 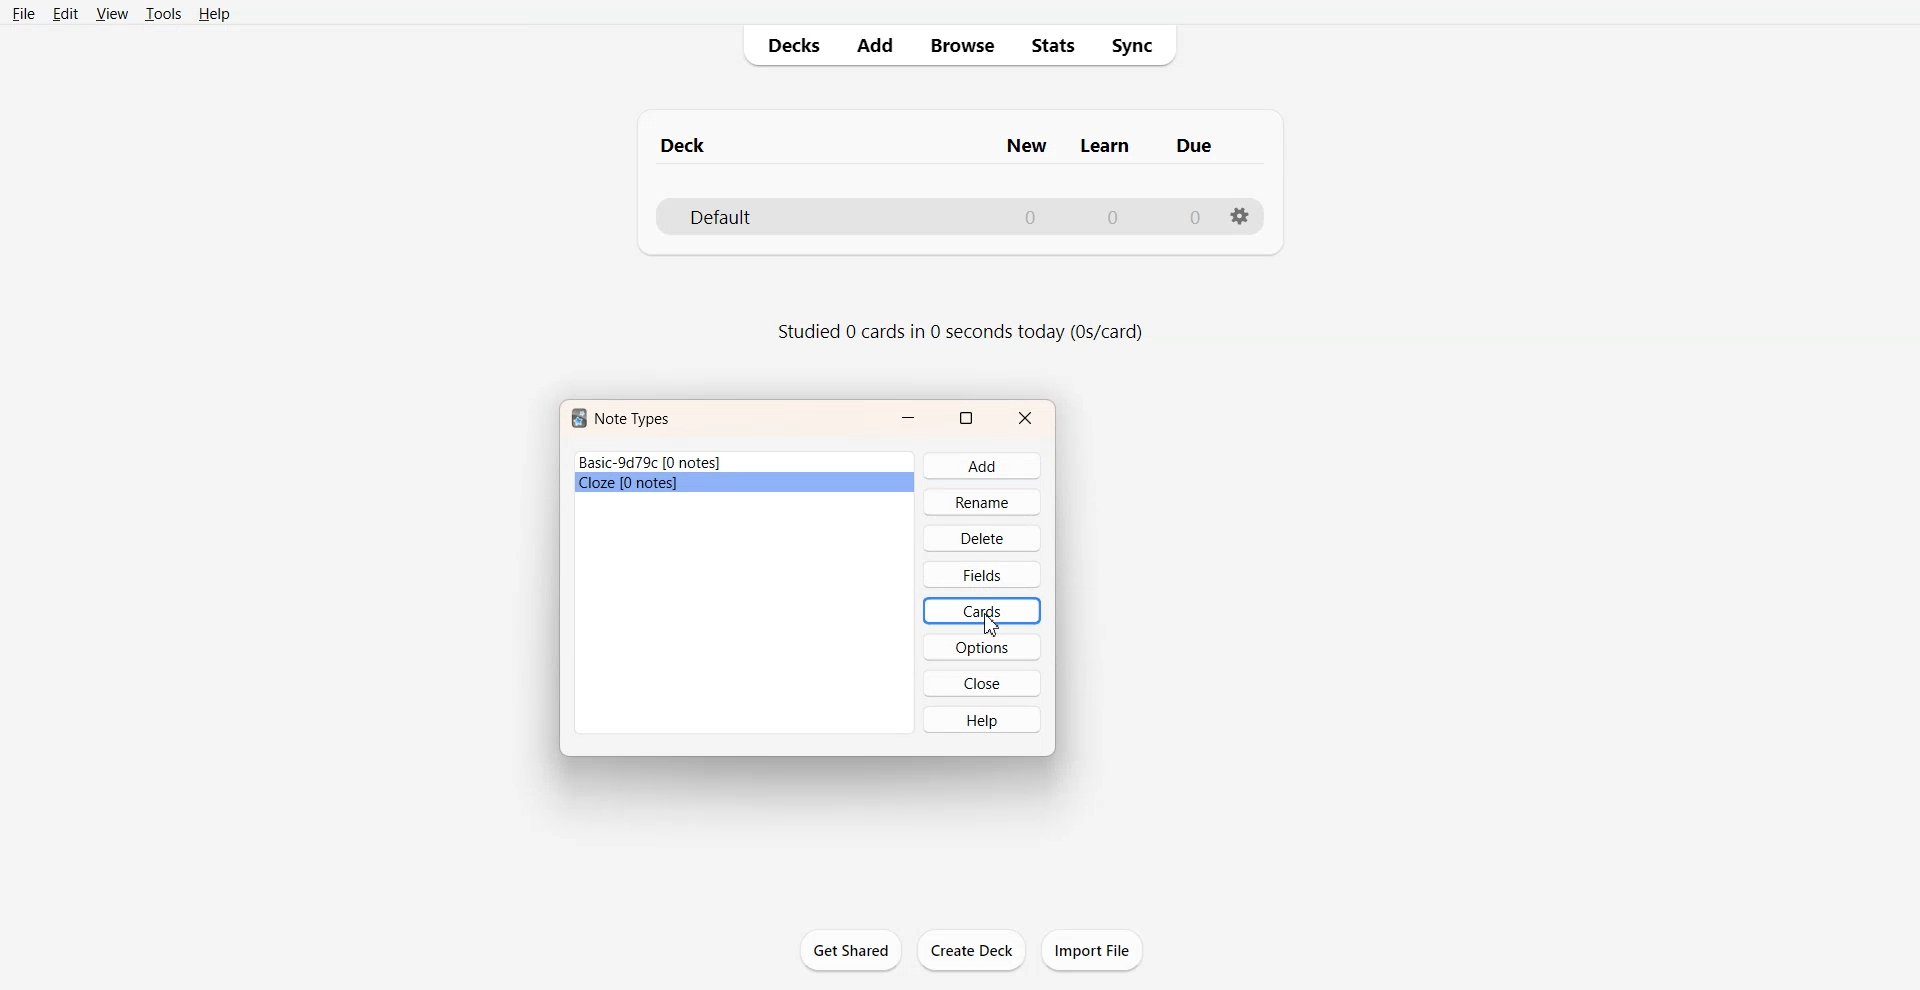 I want to click on Import File, so click(x=1092, y=949).